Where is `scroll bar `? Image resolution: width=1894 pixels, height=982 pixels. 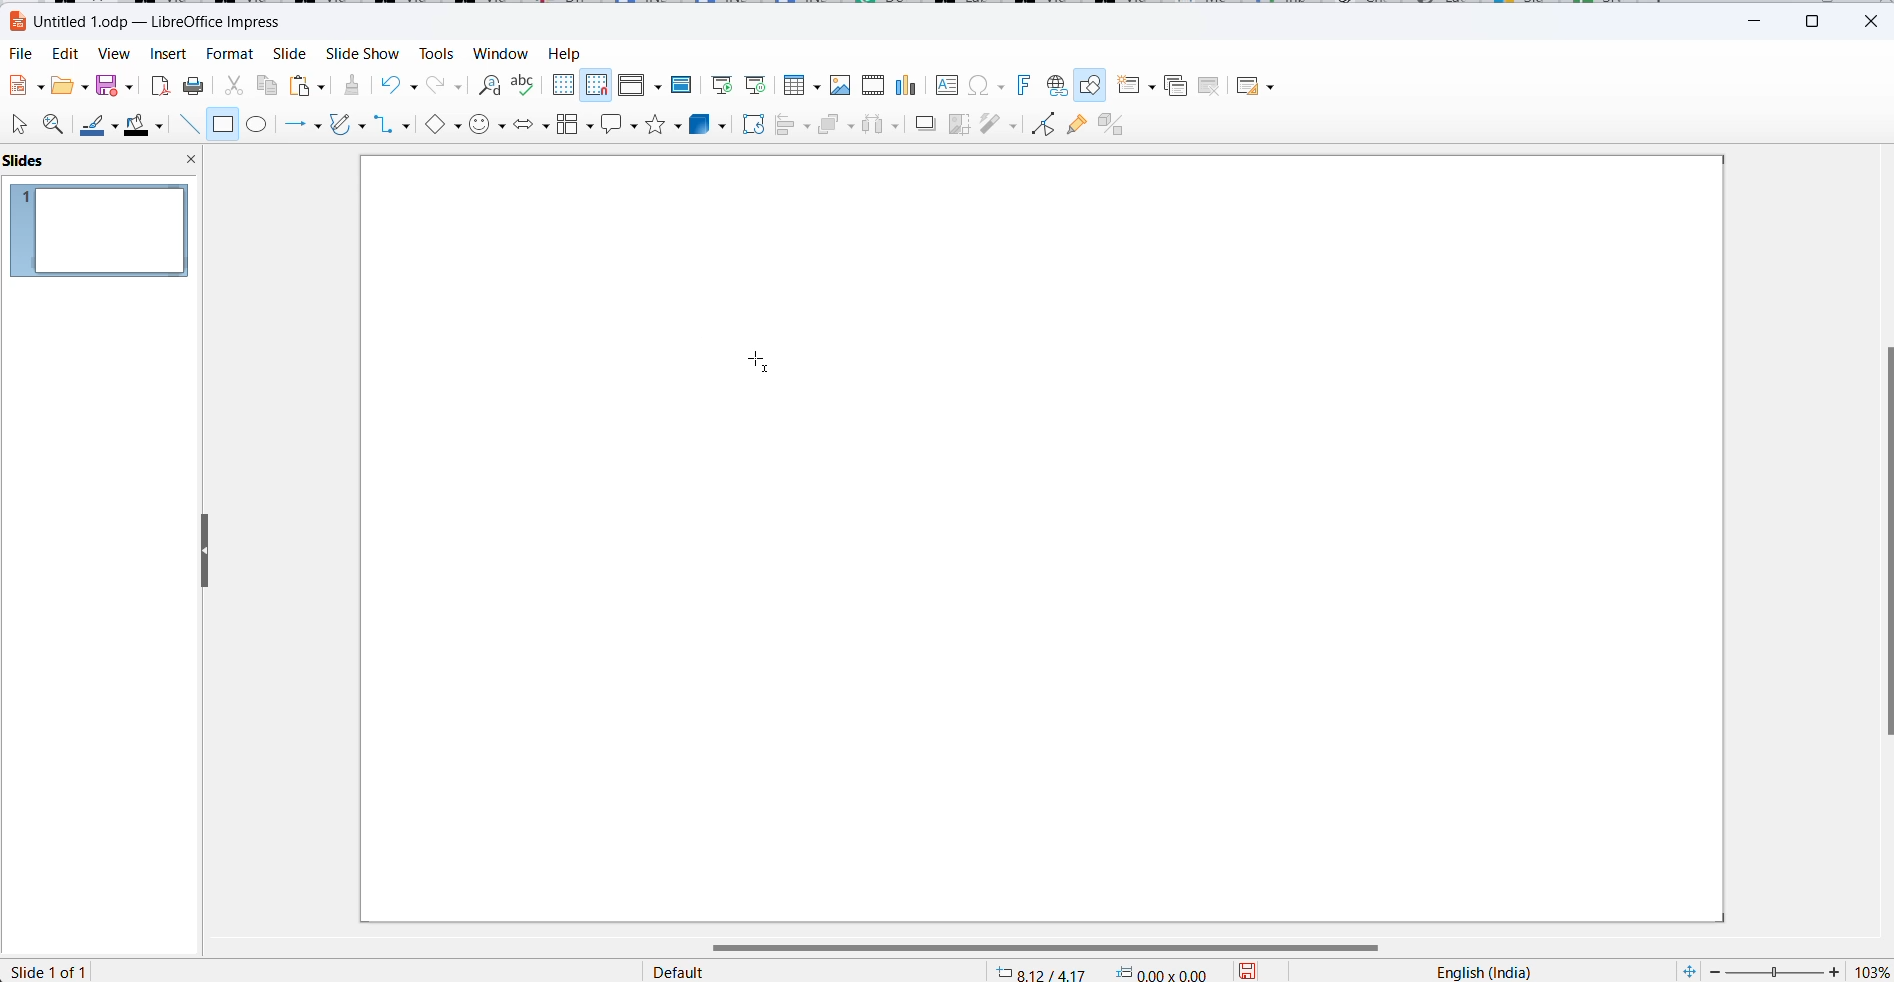 scroll bar  is located at coordinates (1058, 947).